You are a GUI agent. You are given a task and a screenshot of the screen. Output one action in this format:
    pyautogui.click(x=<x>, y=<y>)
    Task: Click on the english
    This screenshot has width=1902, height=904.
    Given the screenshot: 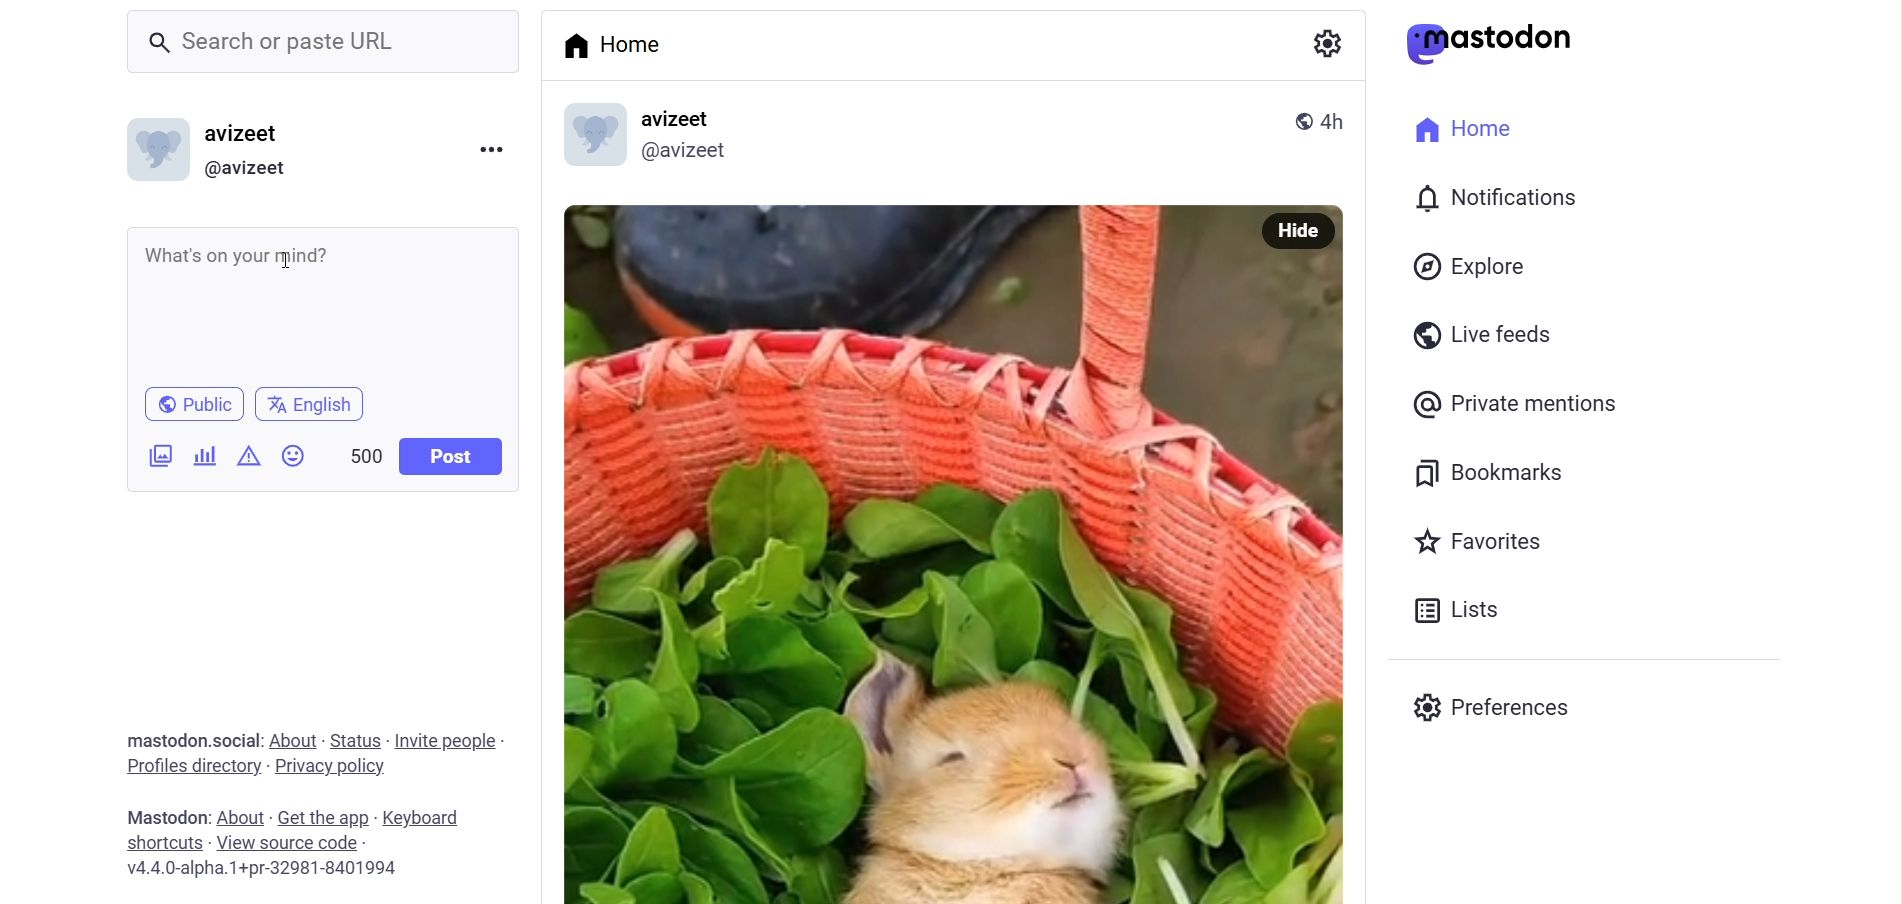 What is the action you would take?
    pyautogui.click(x=310, y=403)
    